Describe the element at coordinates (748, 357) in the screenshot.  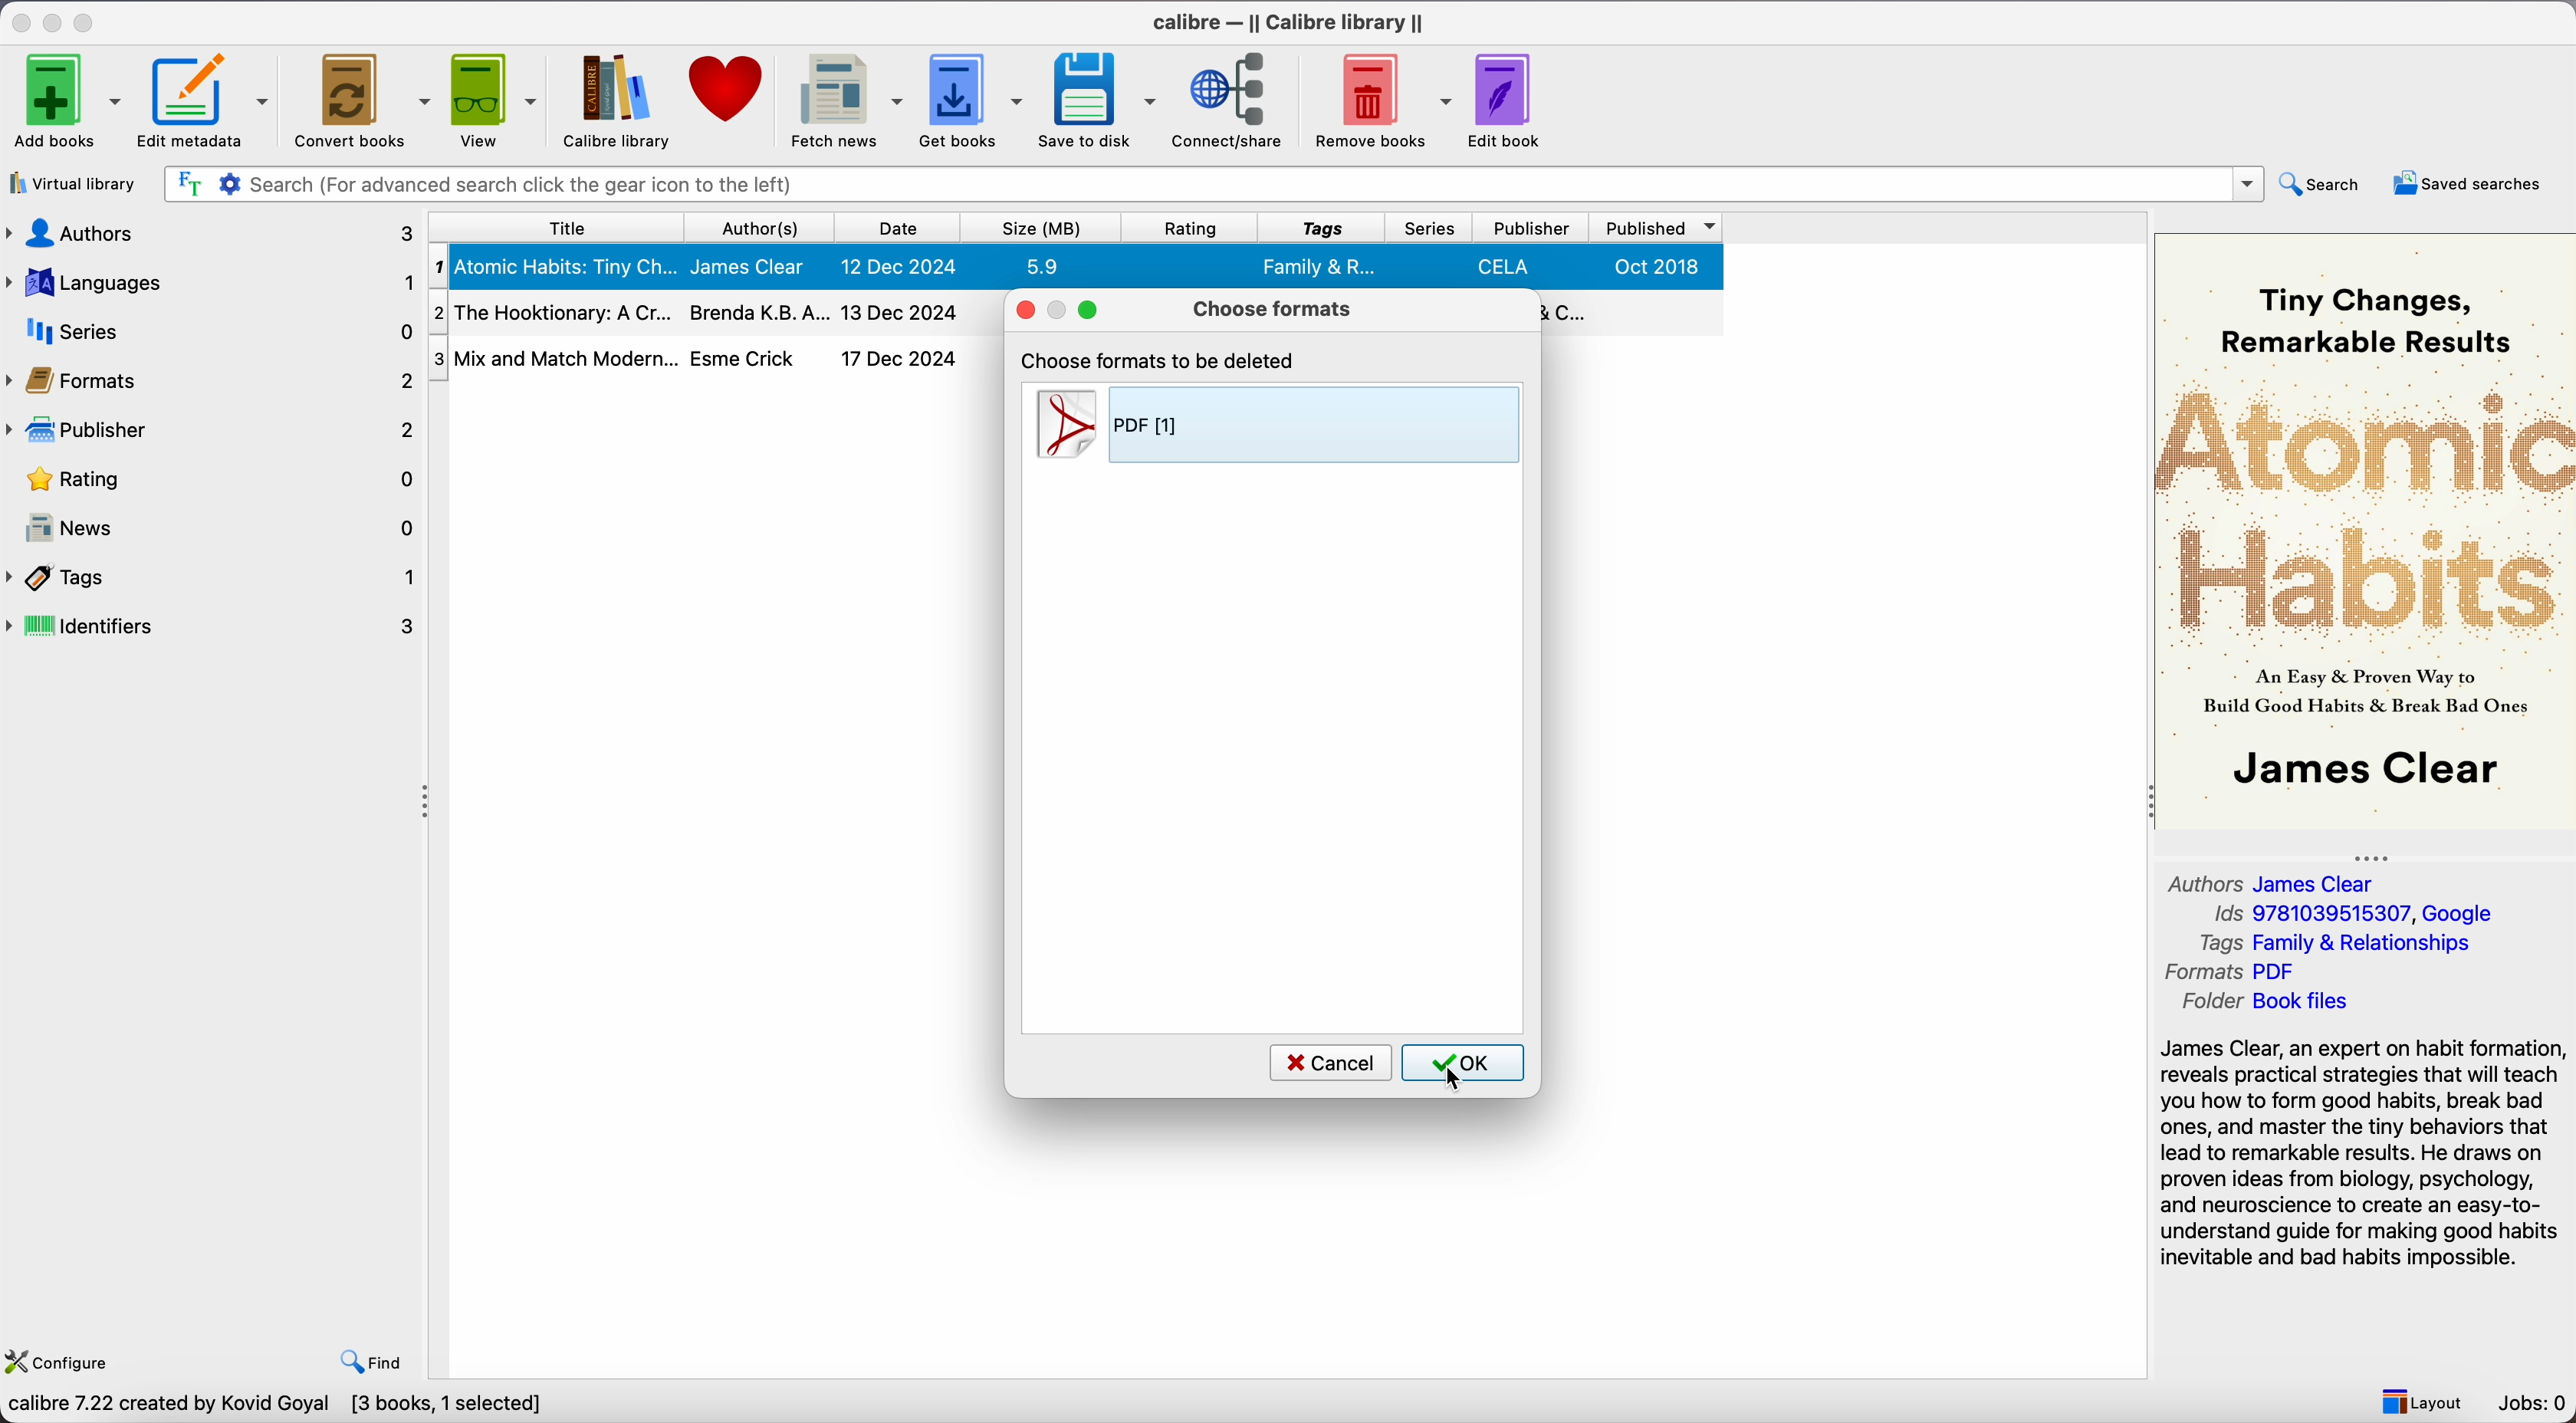
I see `Esme Crick` at that location.